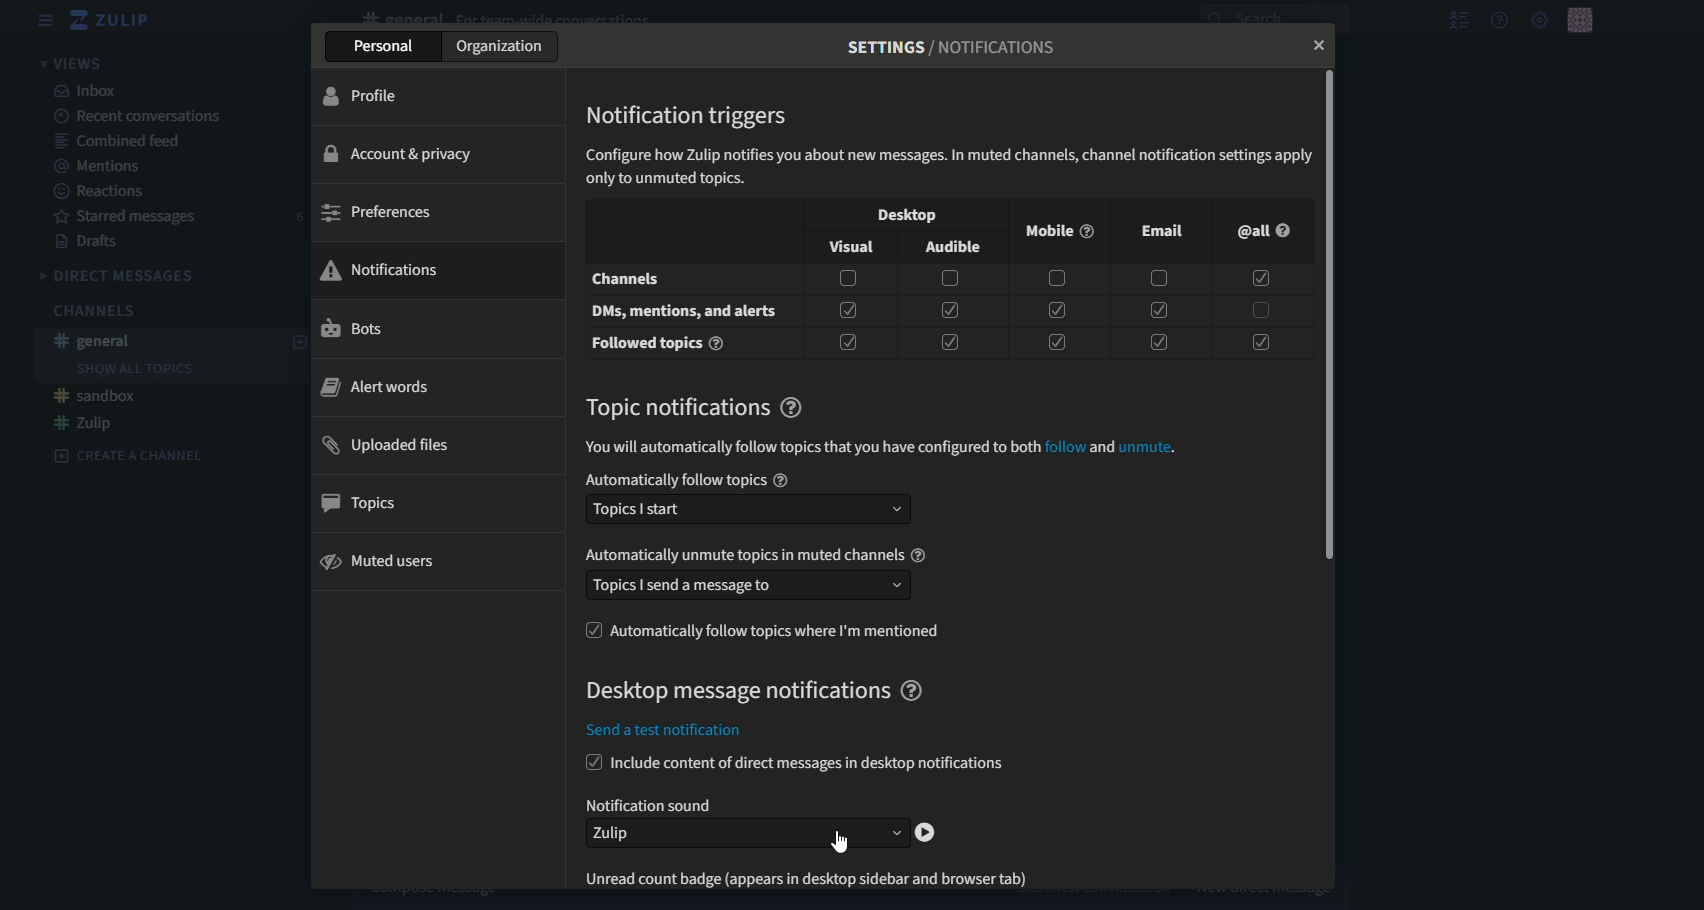 This screenshot has height=910, width=1704. I want to click on personal, so click(384, 48).